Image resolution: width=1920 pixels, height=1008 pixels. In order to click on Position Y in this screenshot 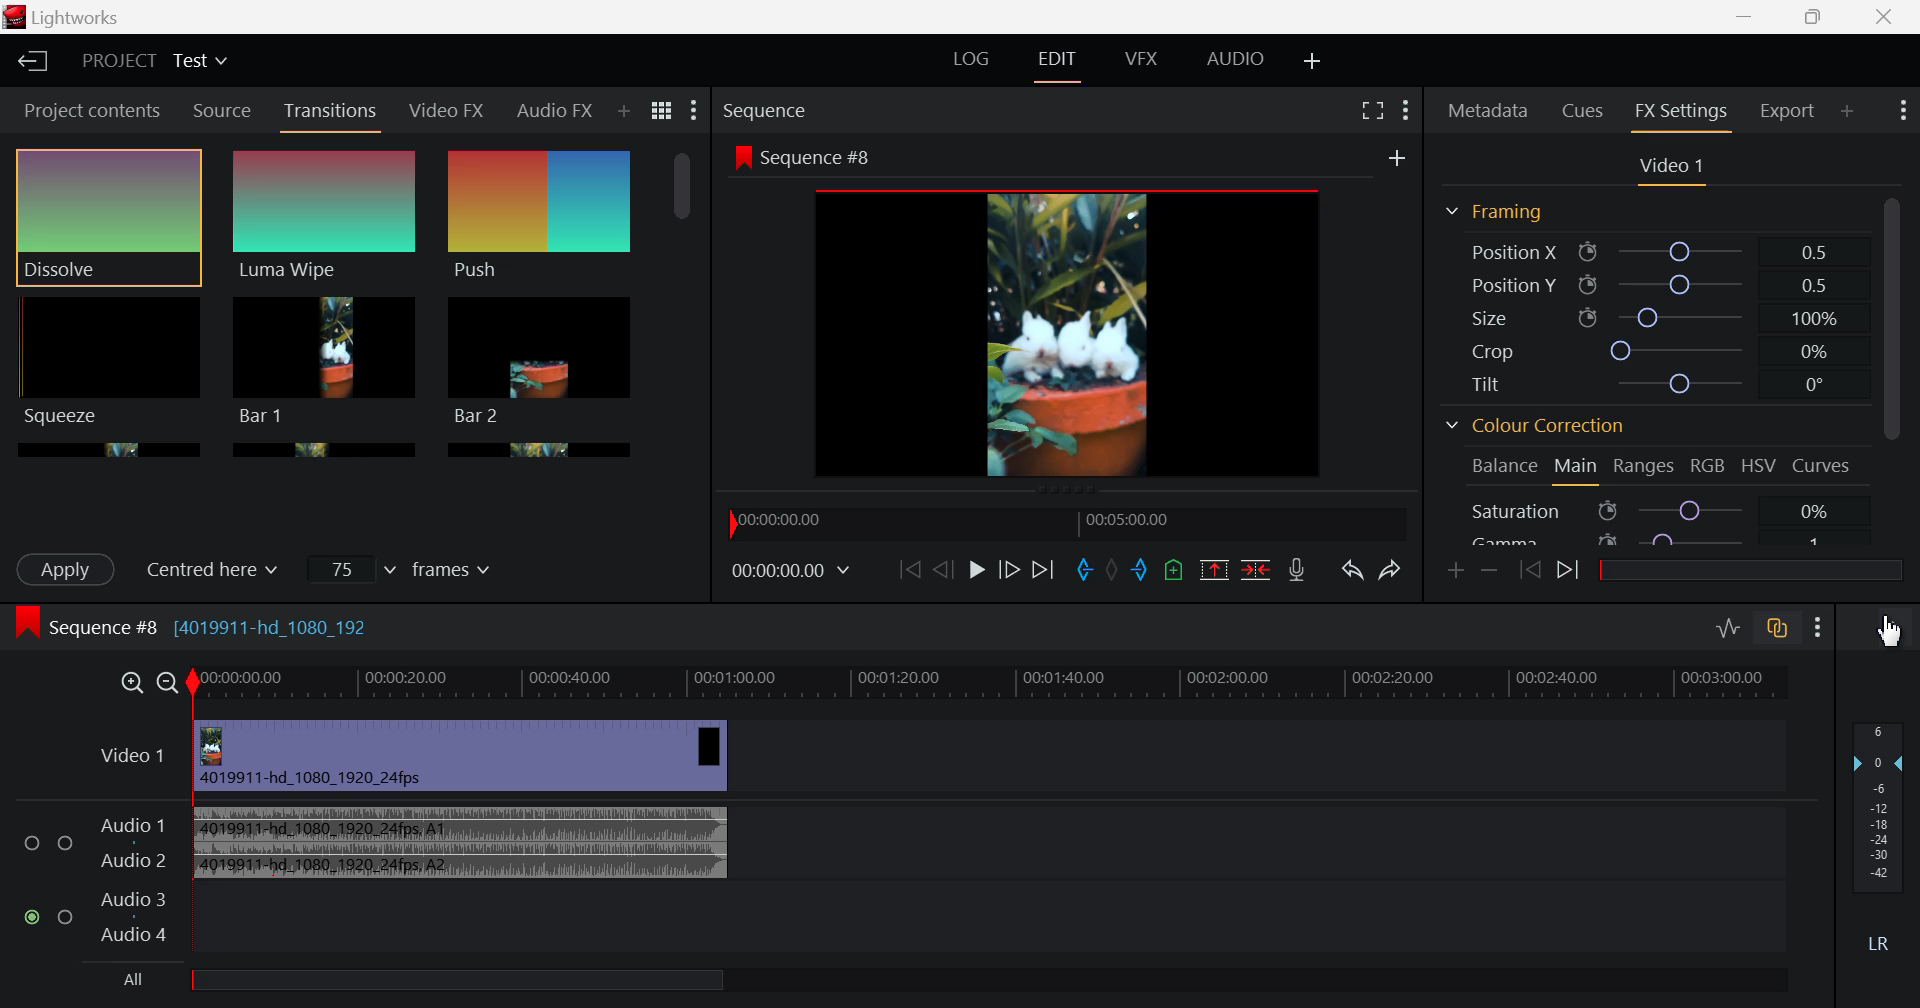, I will do `click(1652, 281)`.